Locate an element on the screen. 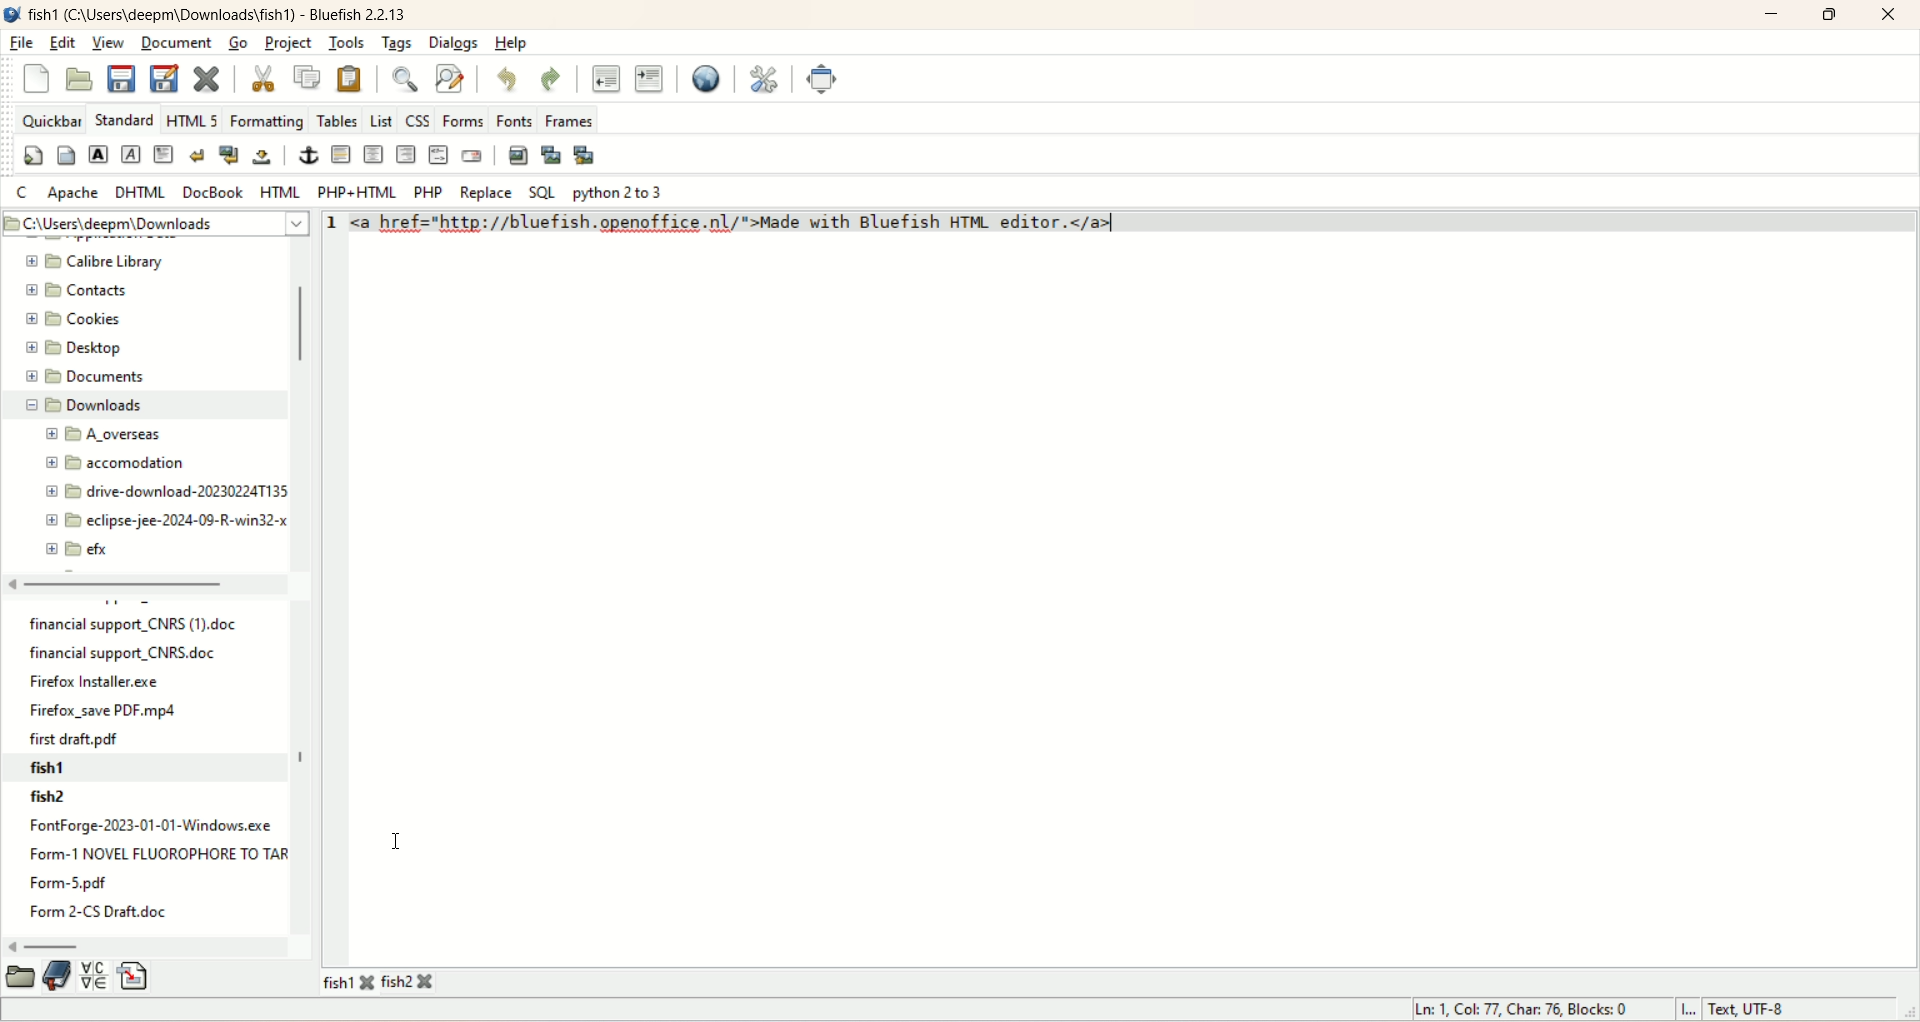  cookies is located at coordinates (75, 319).